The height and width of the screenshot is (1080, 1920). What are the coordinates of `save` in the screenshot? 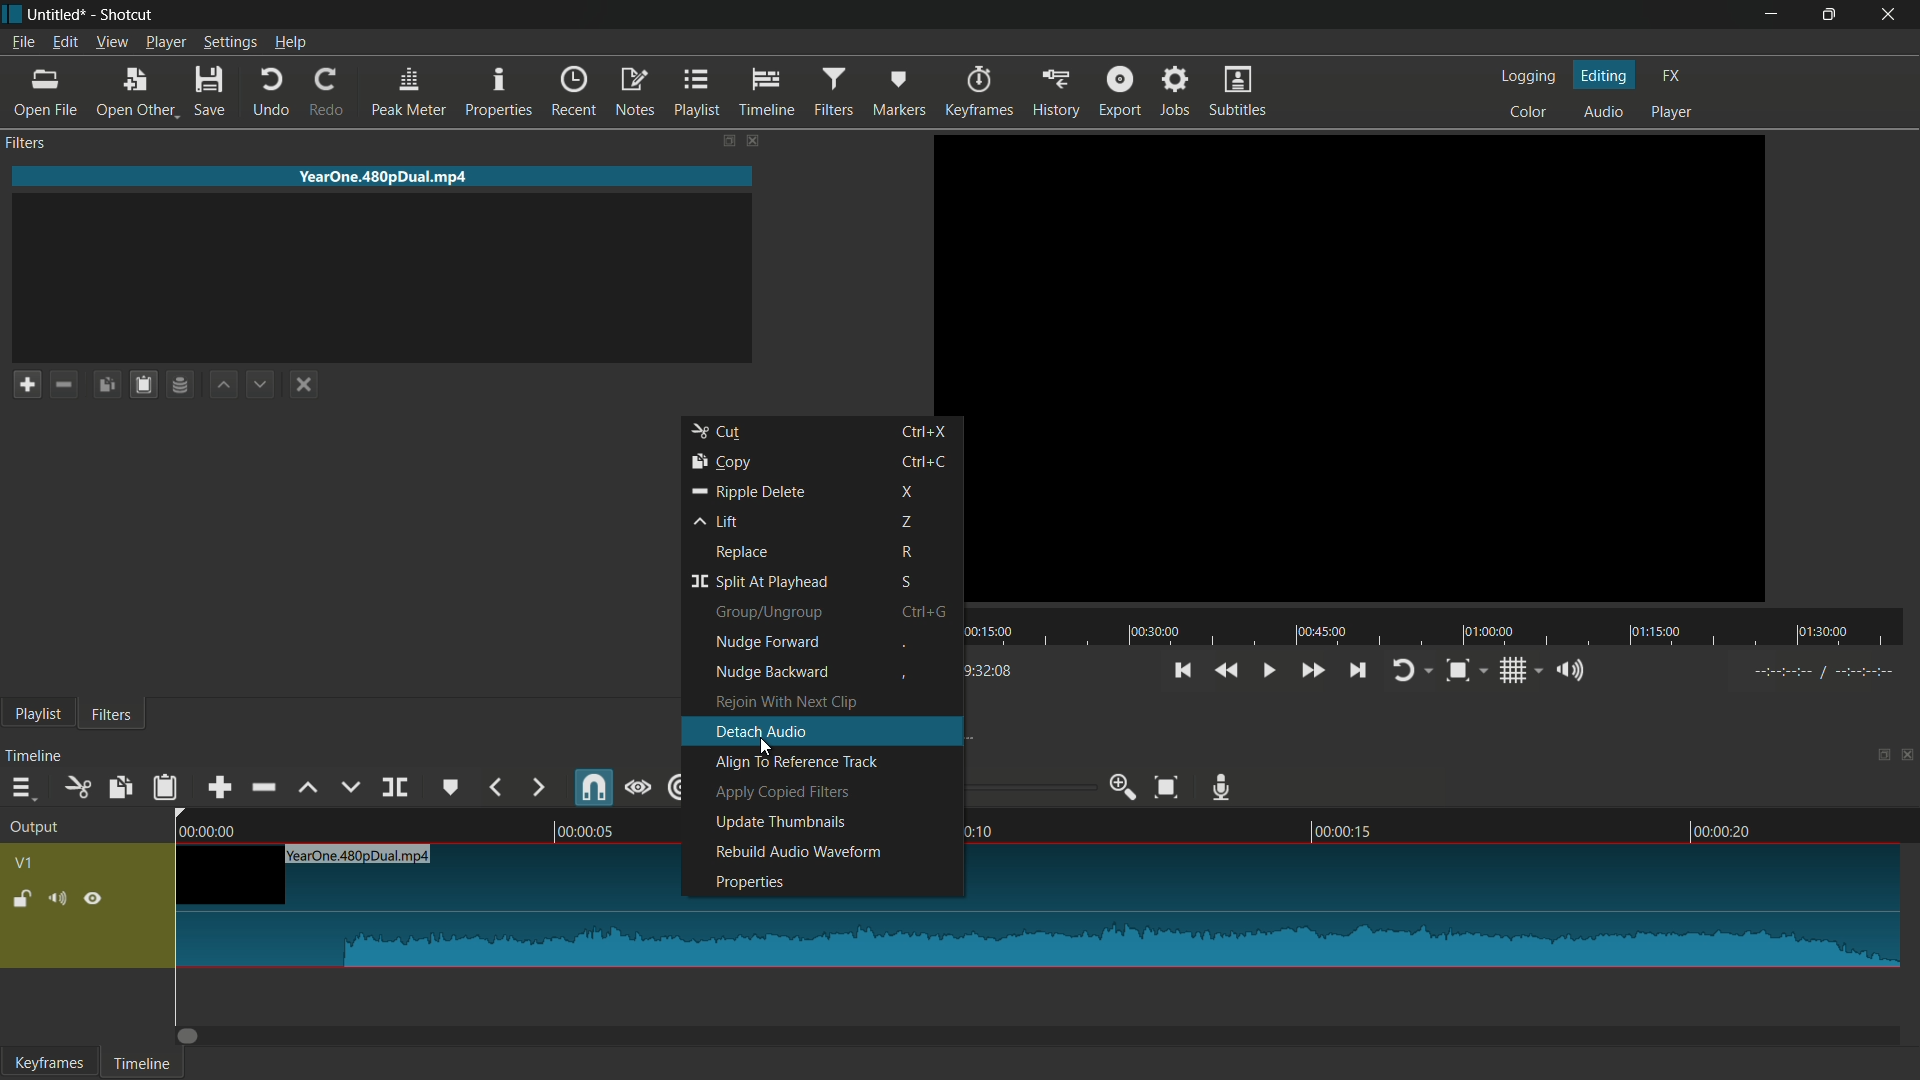 It's located at (211, 93).